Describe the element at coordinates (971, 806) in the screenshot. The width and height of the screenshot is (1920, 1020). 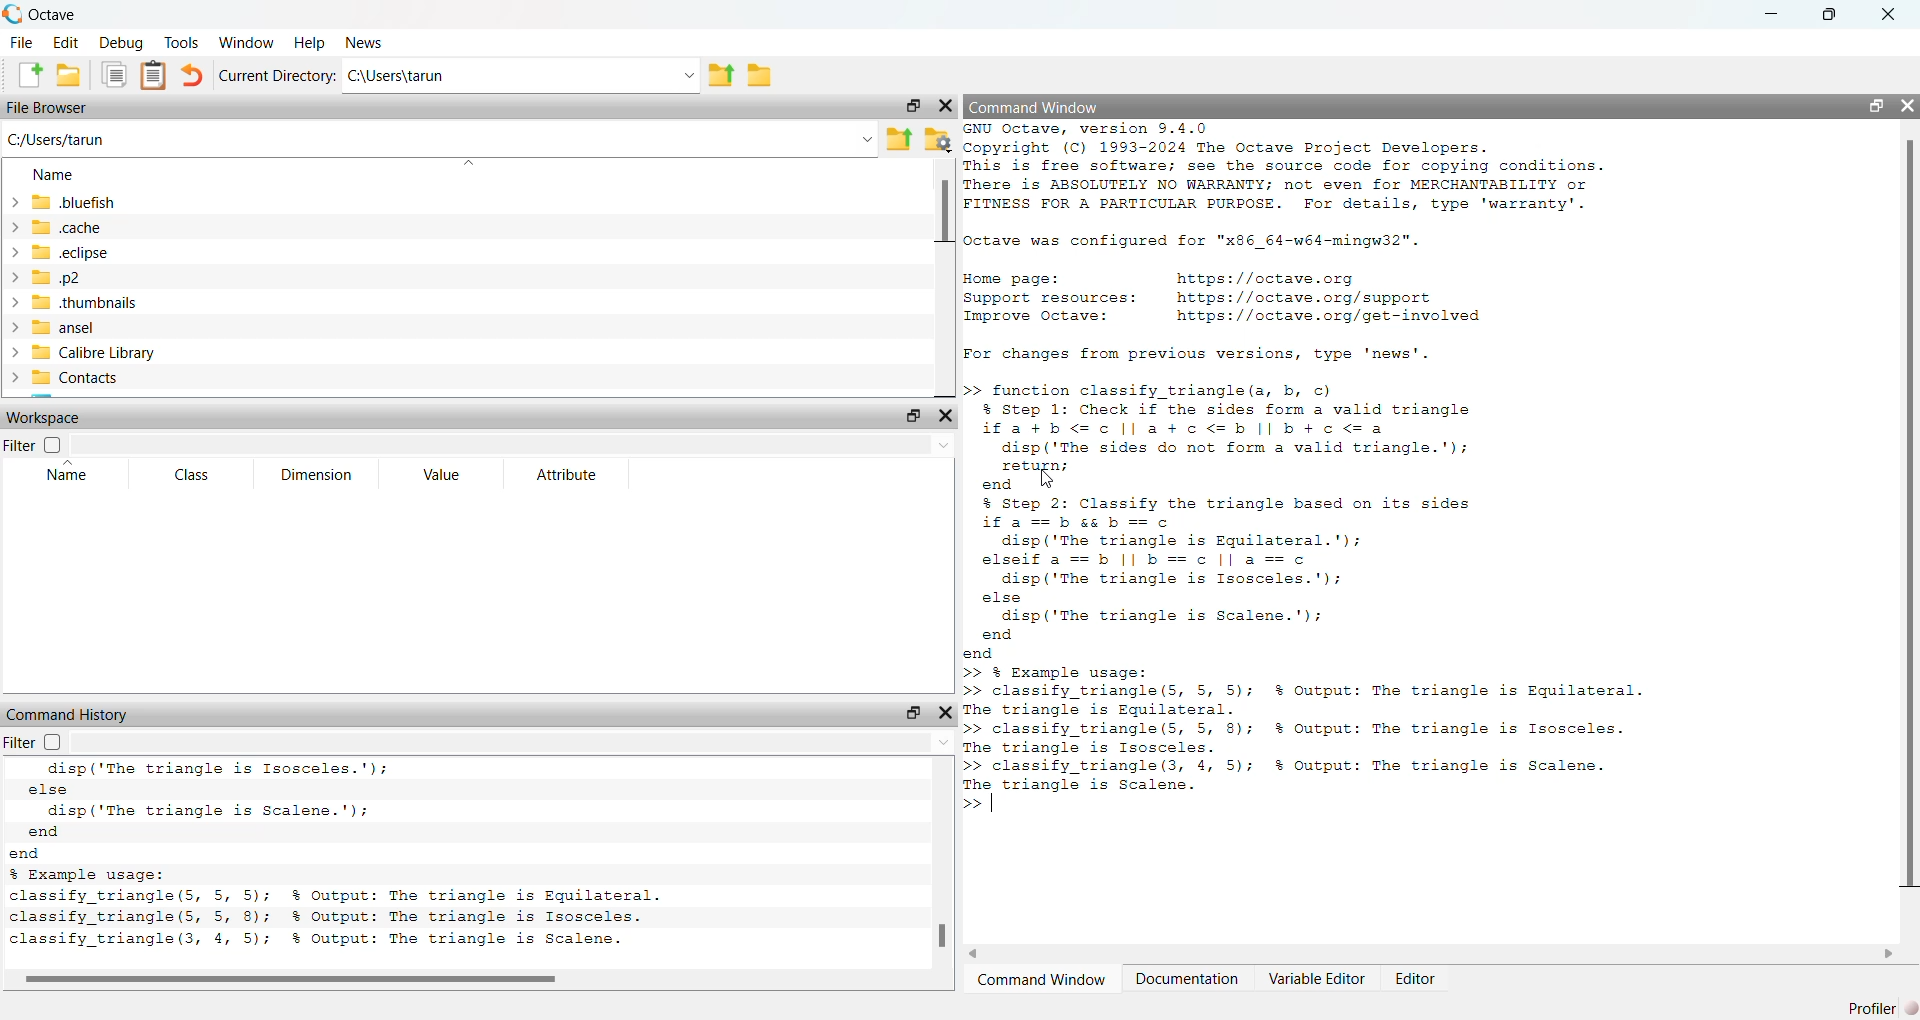
I see `prompt cursor` at that location.